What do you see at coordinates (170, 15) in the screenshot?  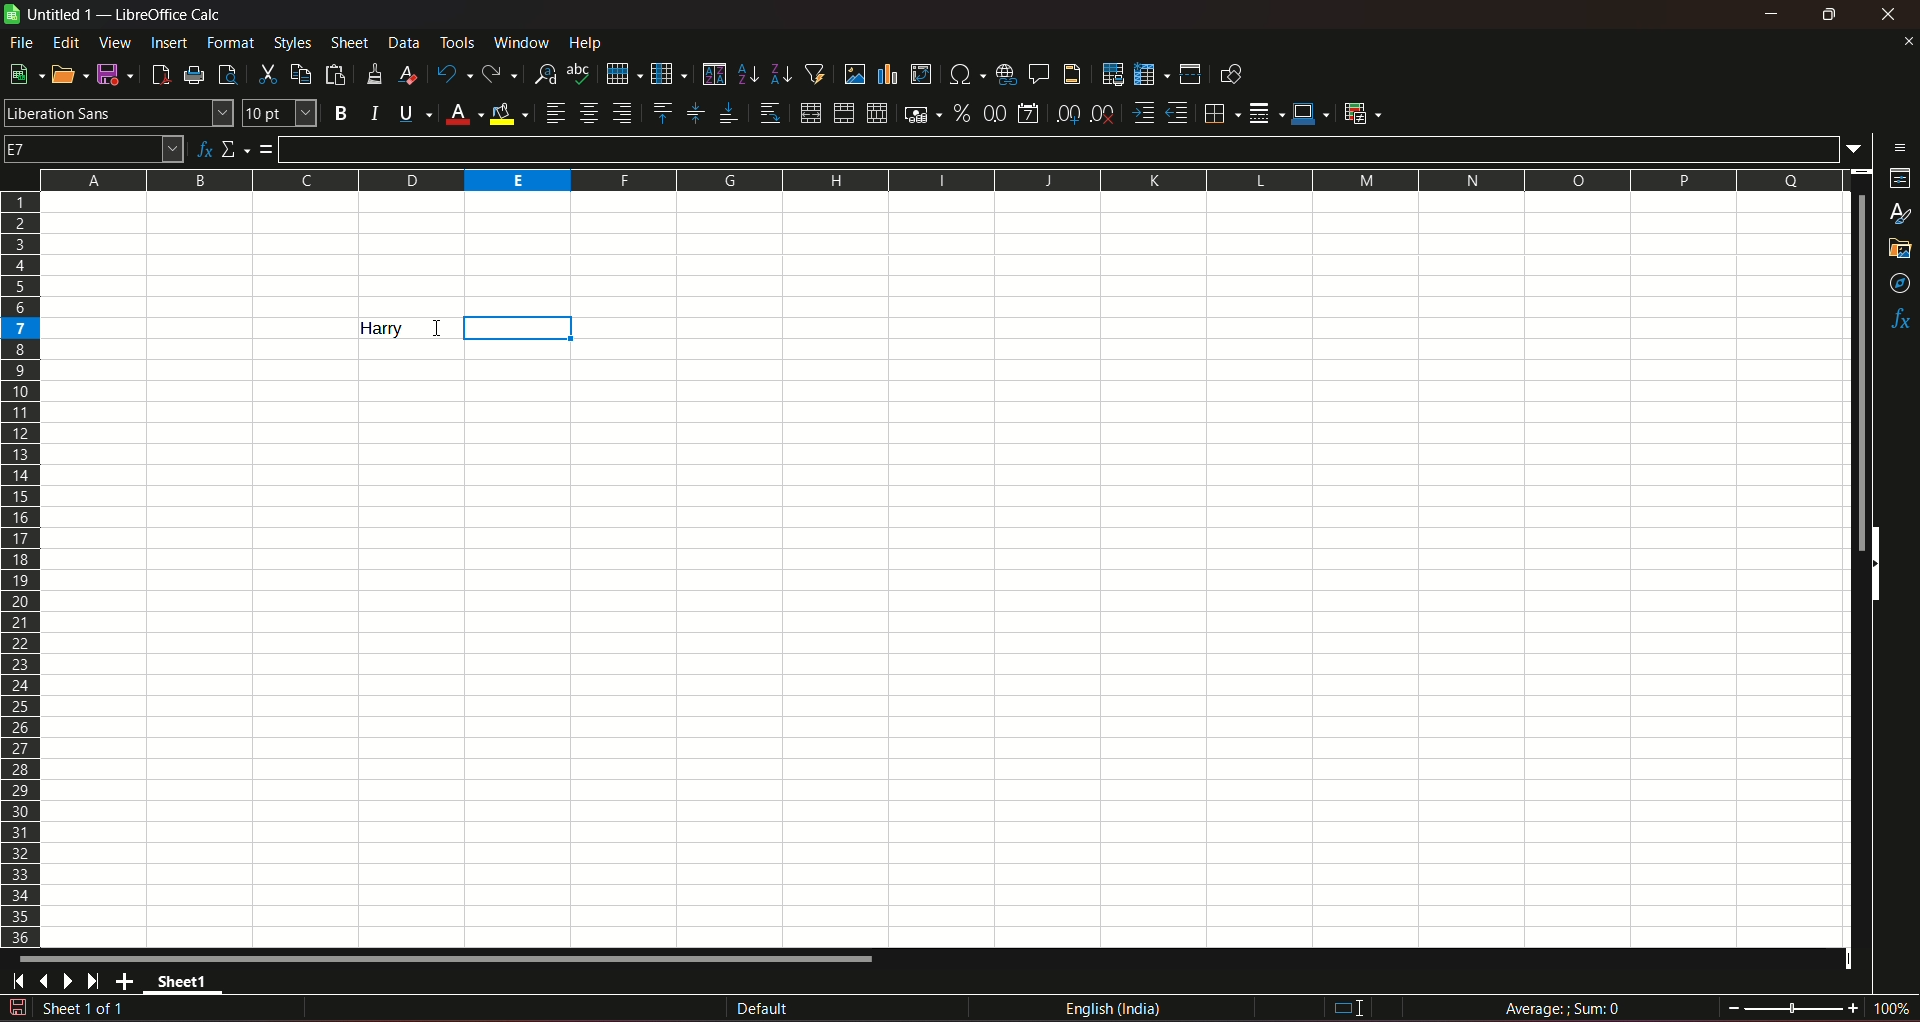 I see `title` at bounding box center [170, 15].